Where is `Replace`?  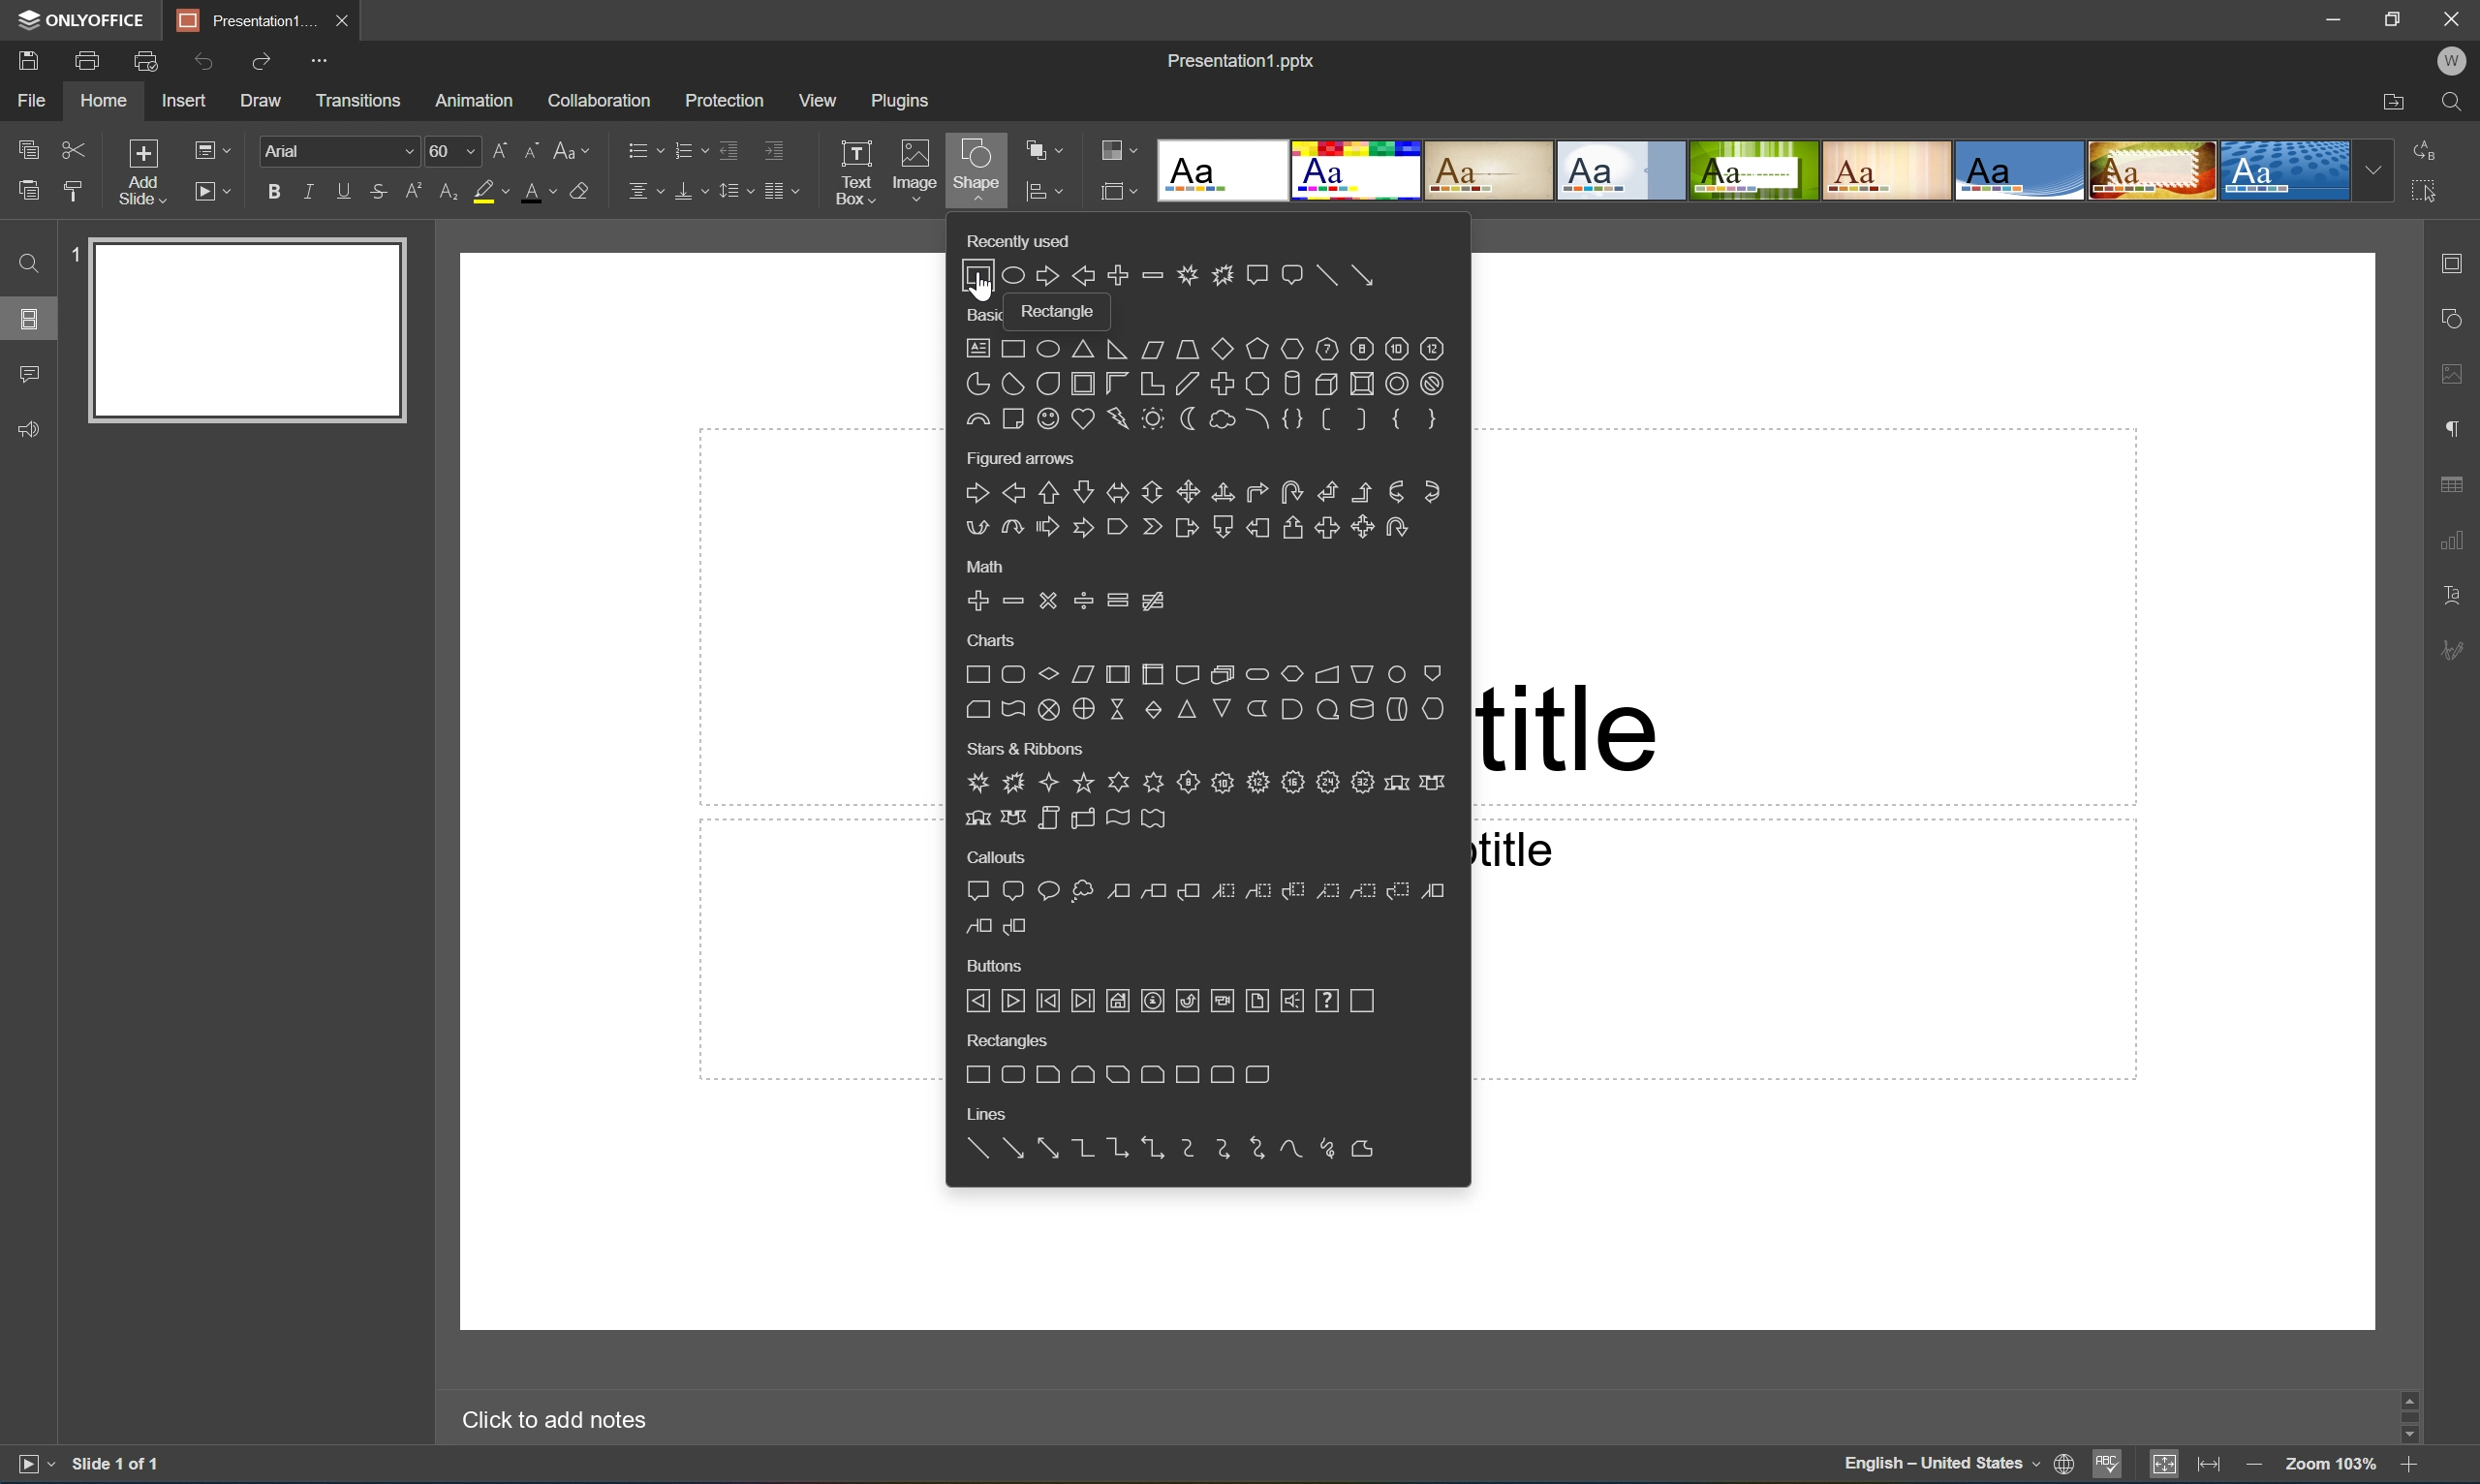
Replace is located at coordinates (2431, 148).